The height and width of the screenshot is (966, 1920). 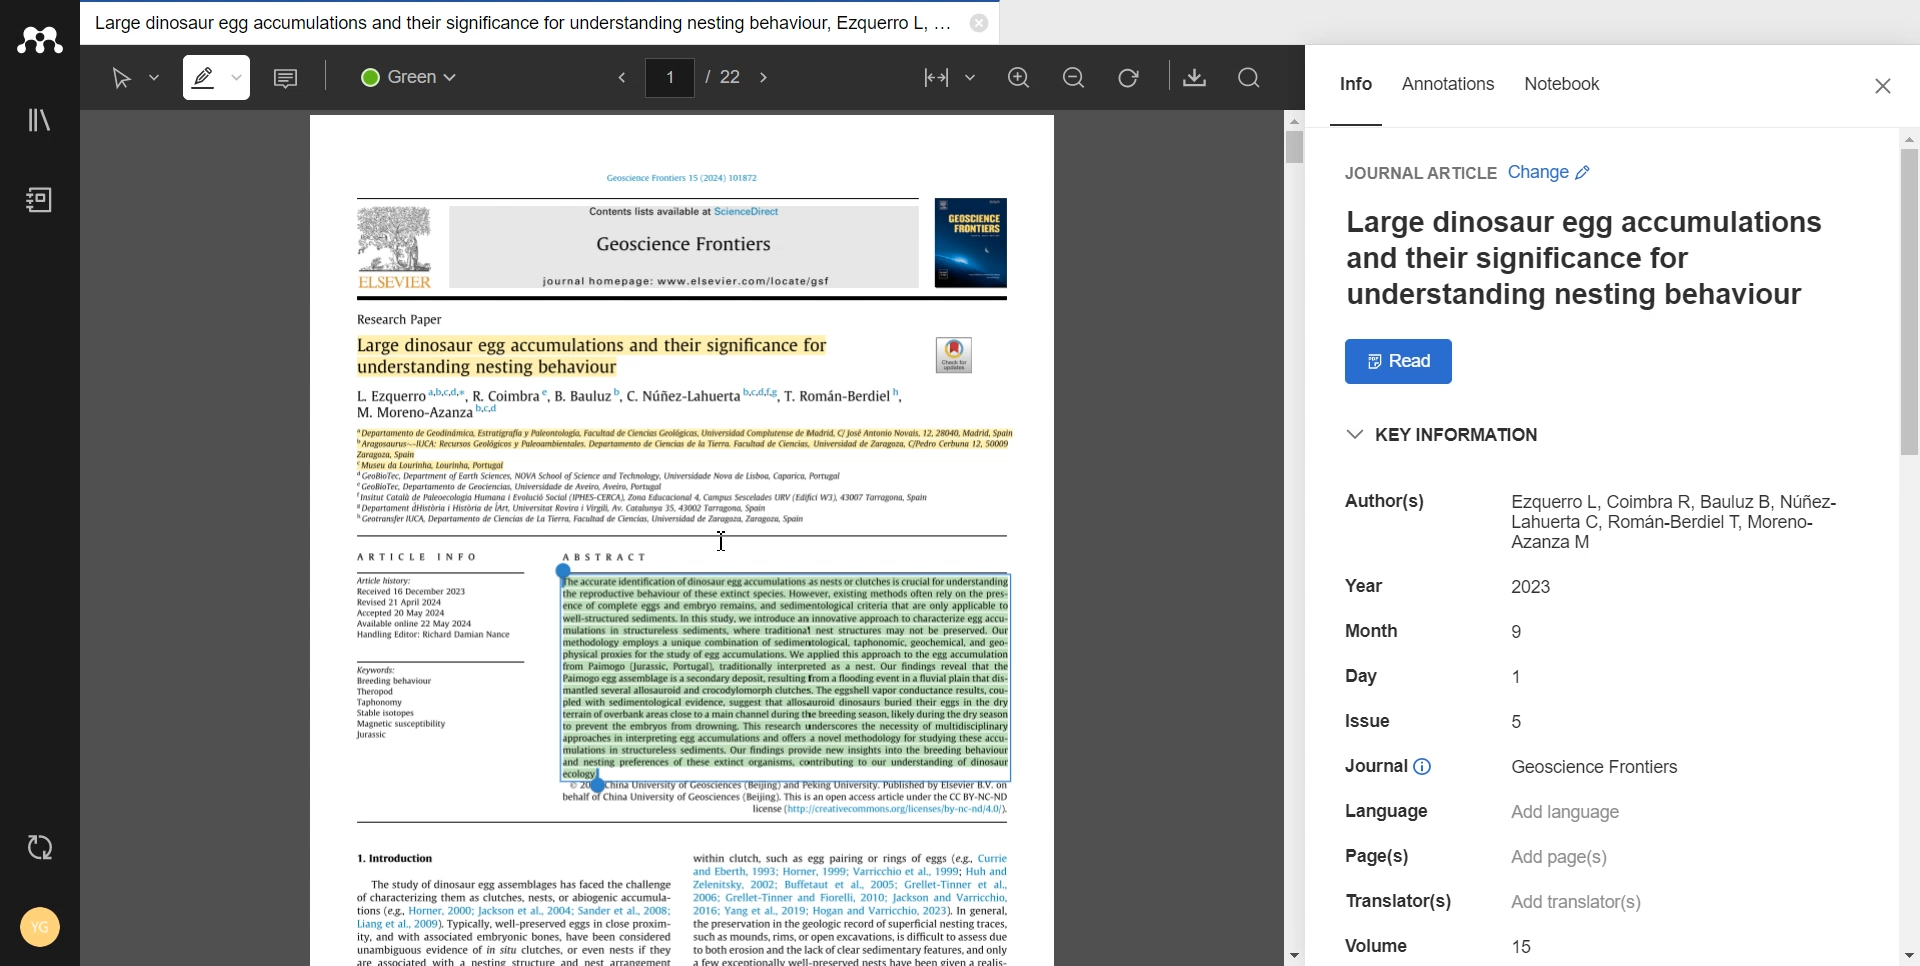 What do you see at coordinates (685, 450) in the screenshot?
I see `Highlighted Text` at bounding box center [685, 450].